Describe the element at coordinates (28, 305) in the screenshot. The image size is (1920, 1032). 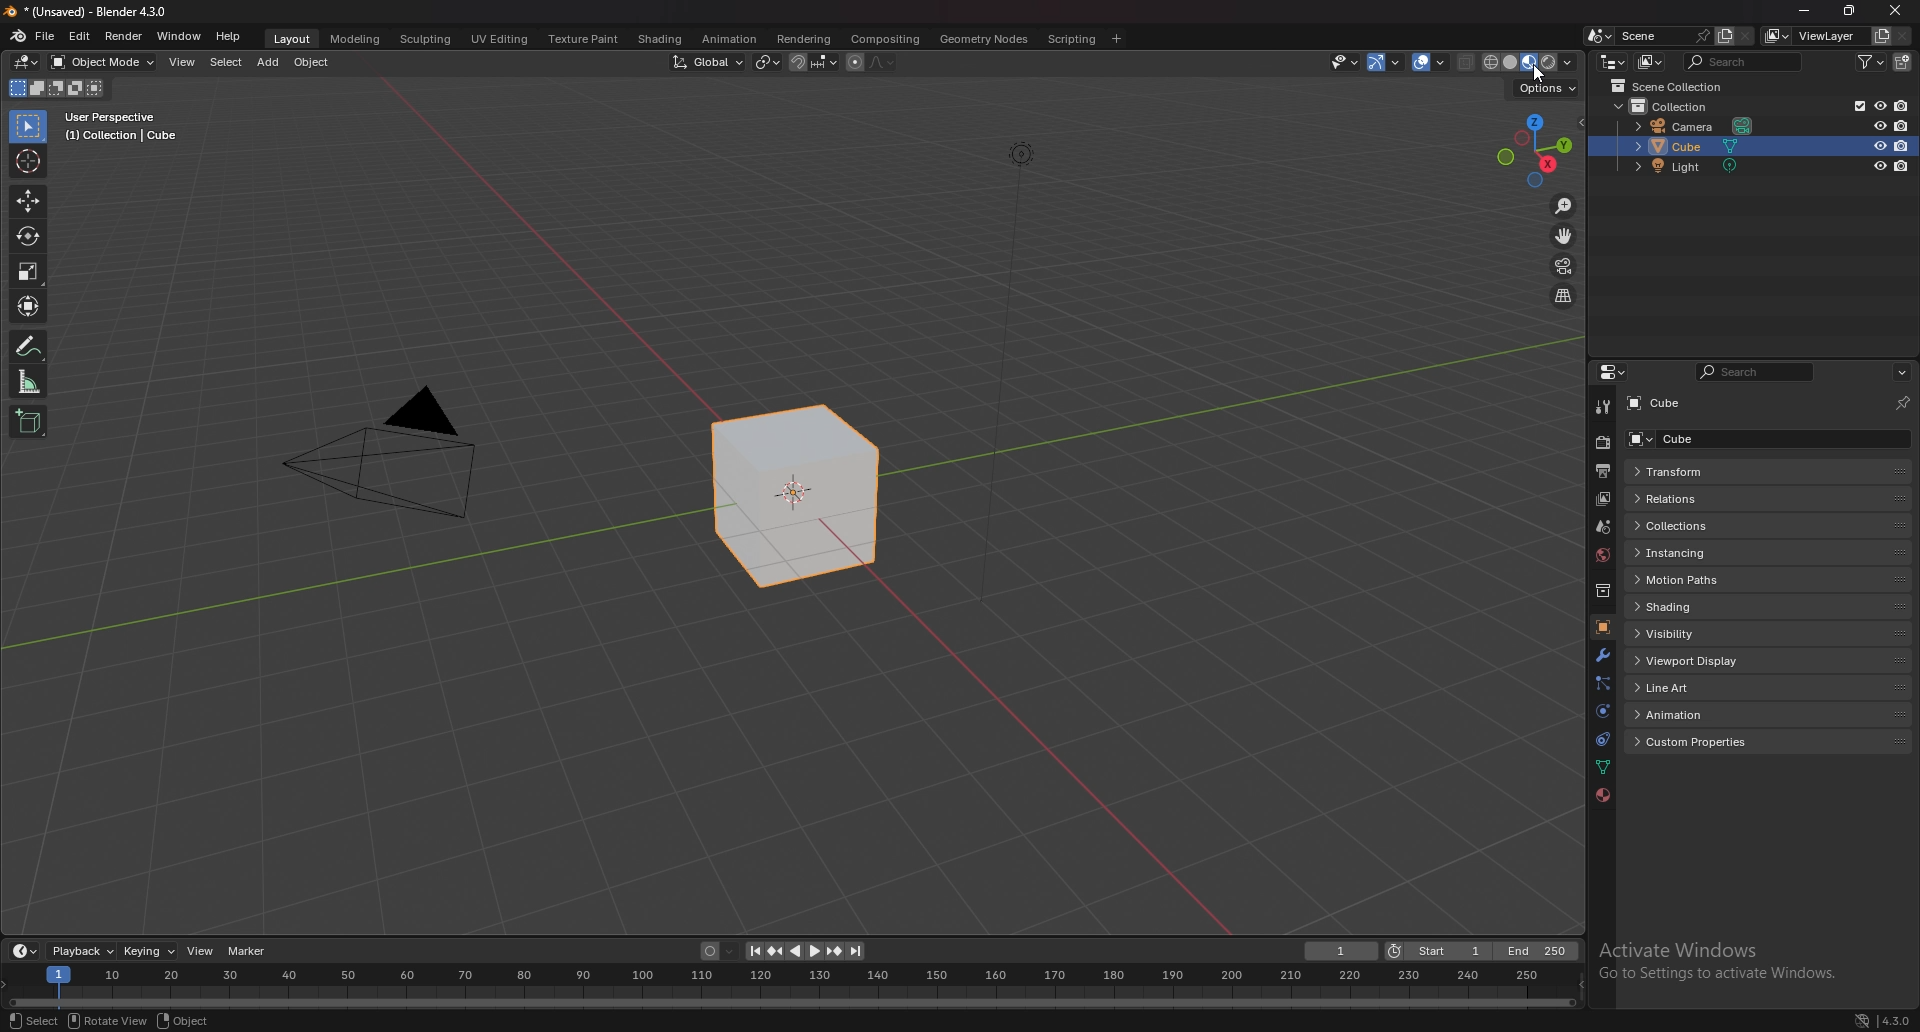
I see `transform` at that location.